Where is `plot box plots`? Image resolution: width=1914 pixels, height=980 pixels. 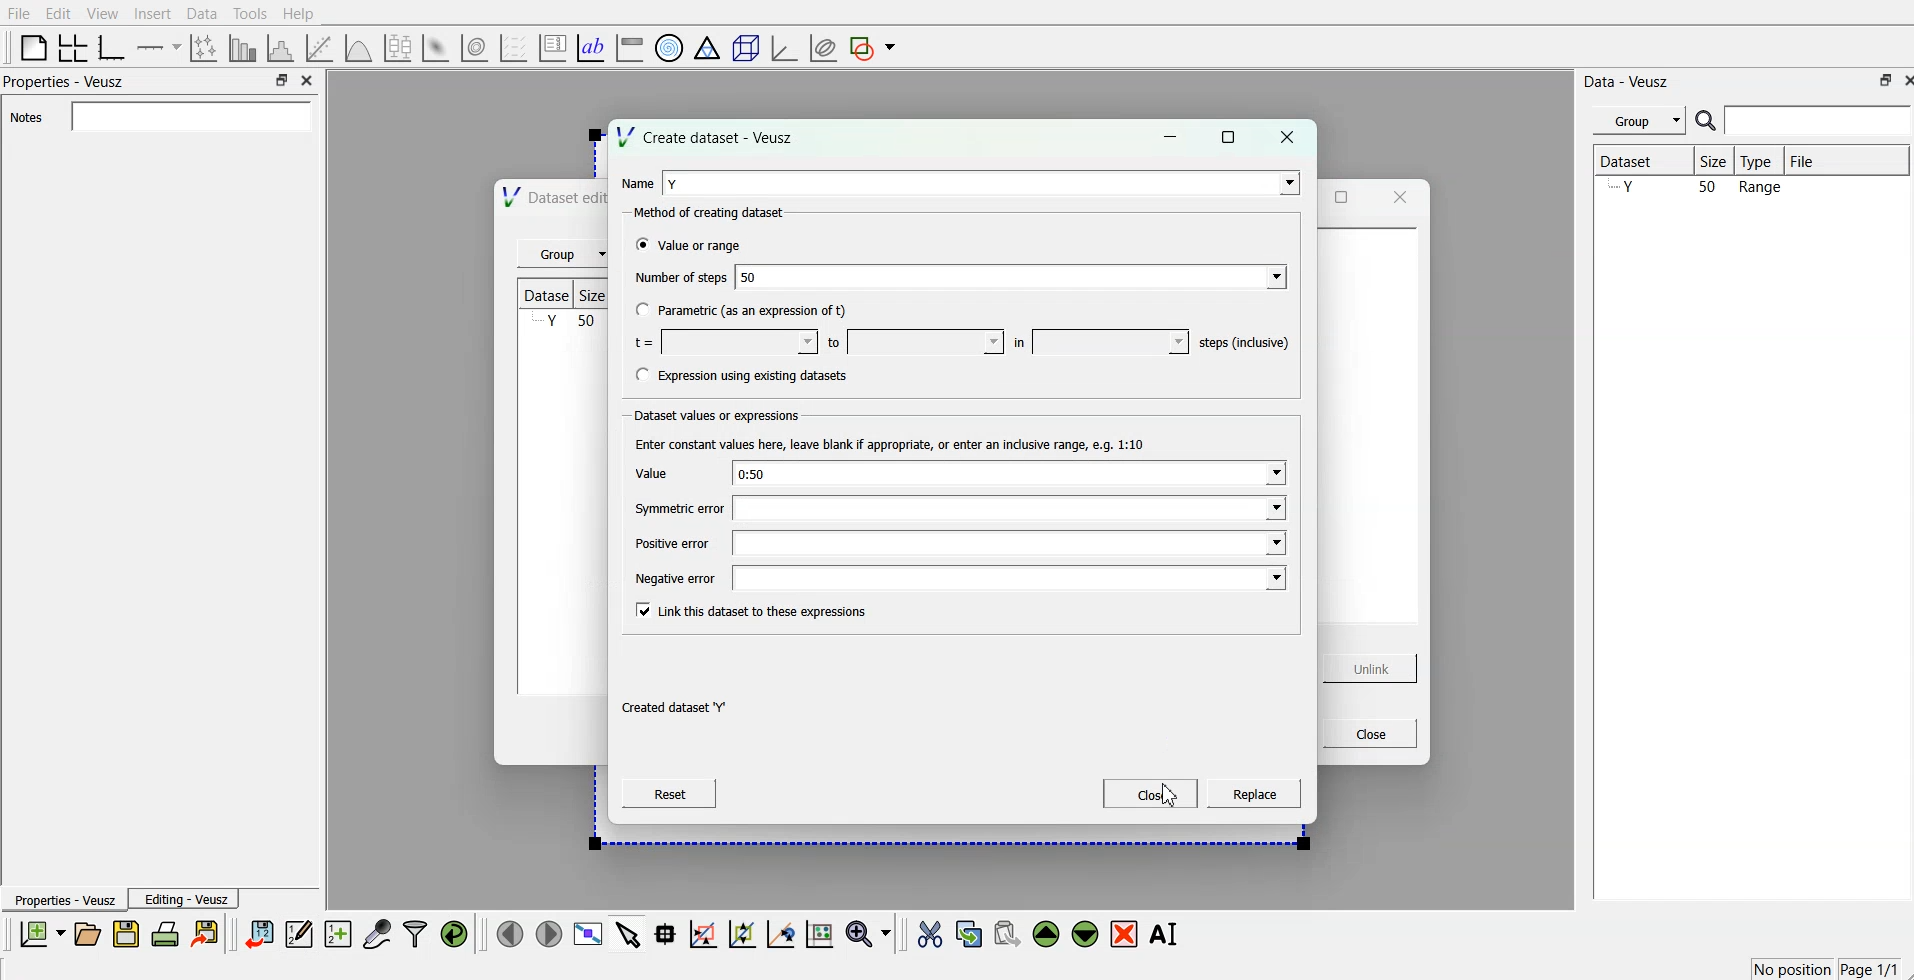
plot box plots is located at coordinates (401, 47).